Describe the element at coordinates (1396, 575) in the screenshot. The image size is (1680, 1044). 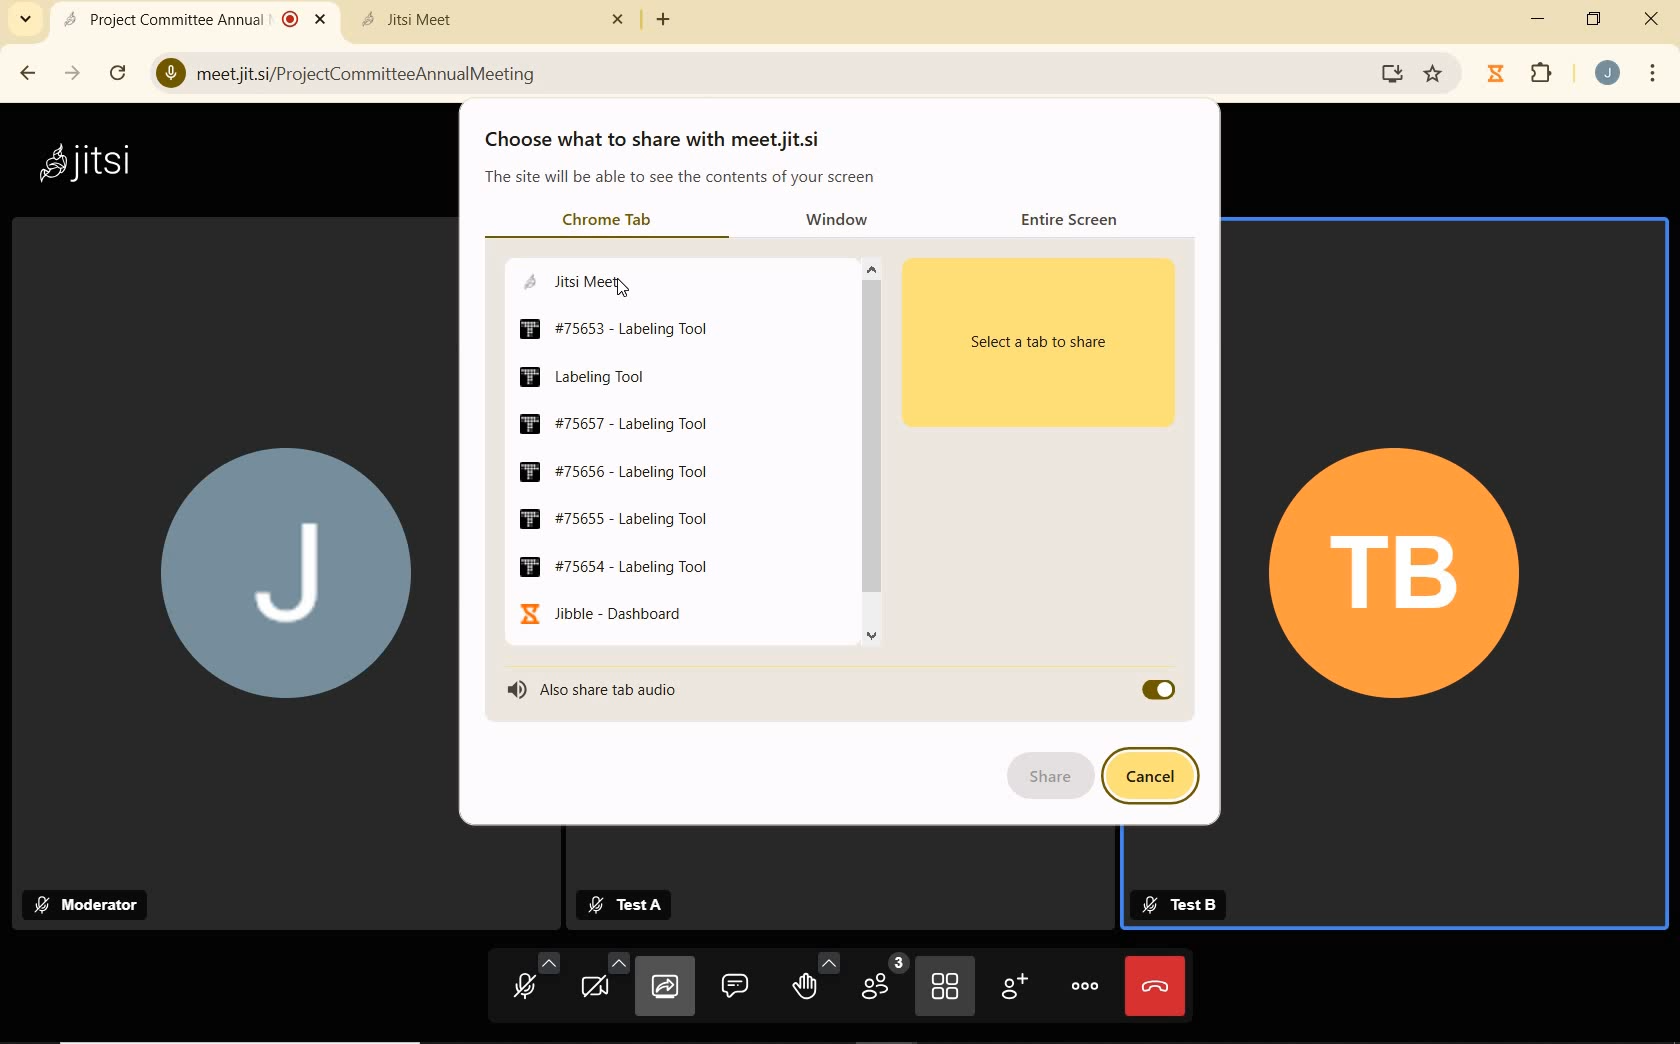
I see `TB` at that location.